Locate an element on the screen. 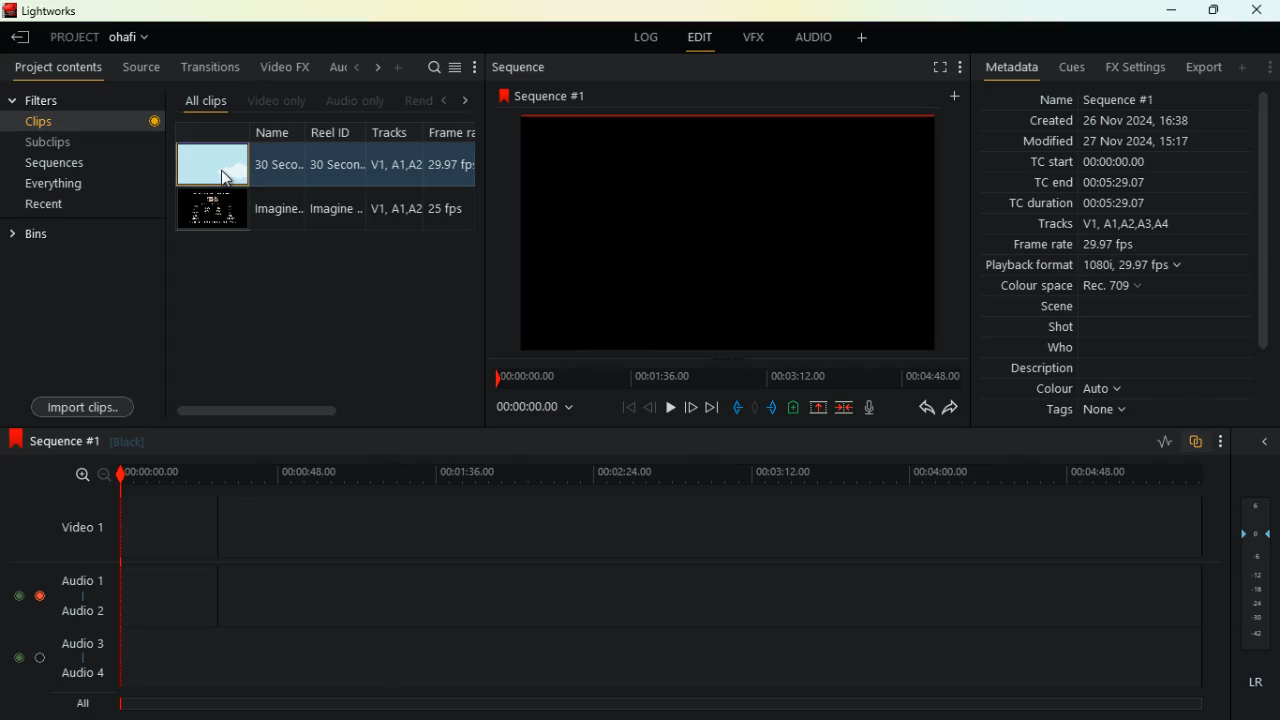 The image size is (1280, 720). search is located at coordinates (431, 69).